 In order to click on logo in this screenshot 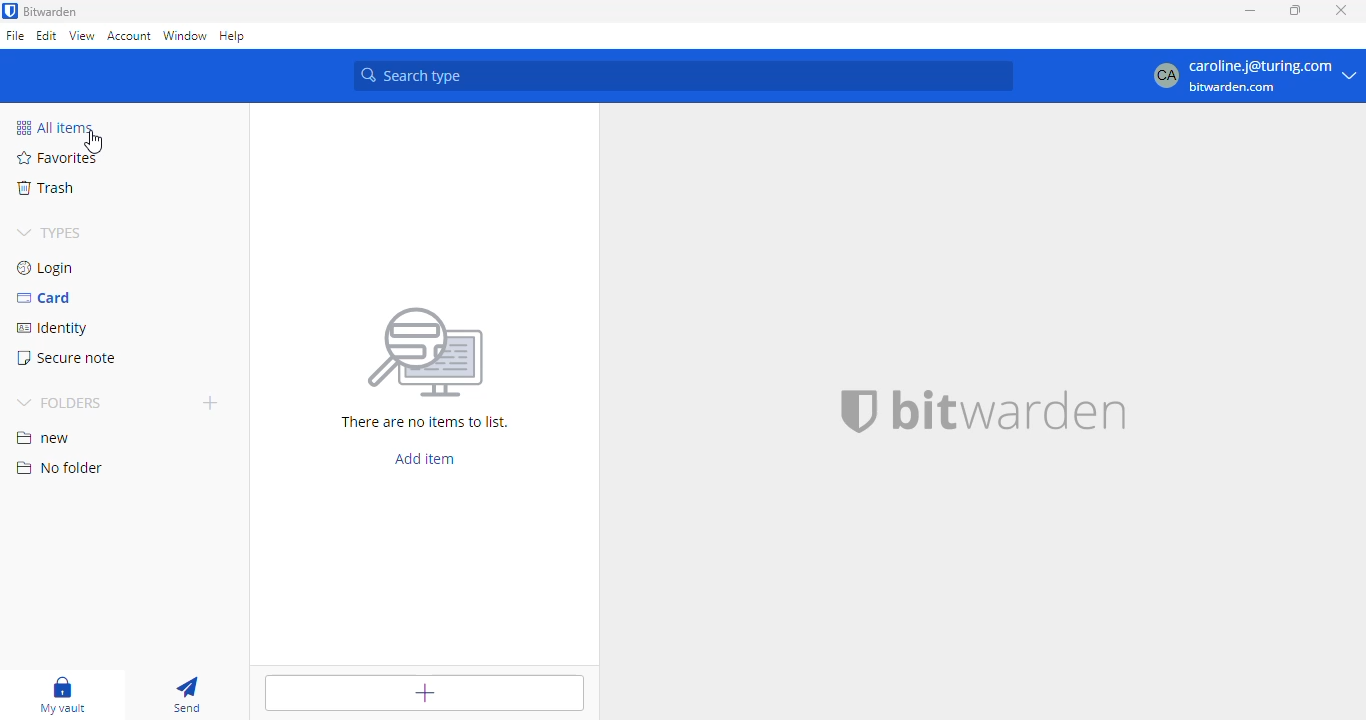, I will do `click(860, 411)`.